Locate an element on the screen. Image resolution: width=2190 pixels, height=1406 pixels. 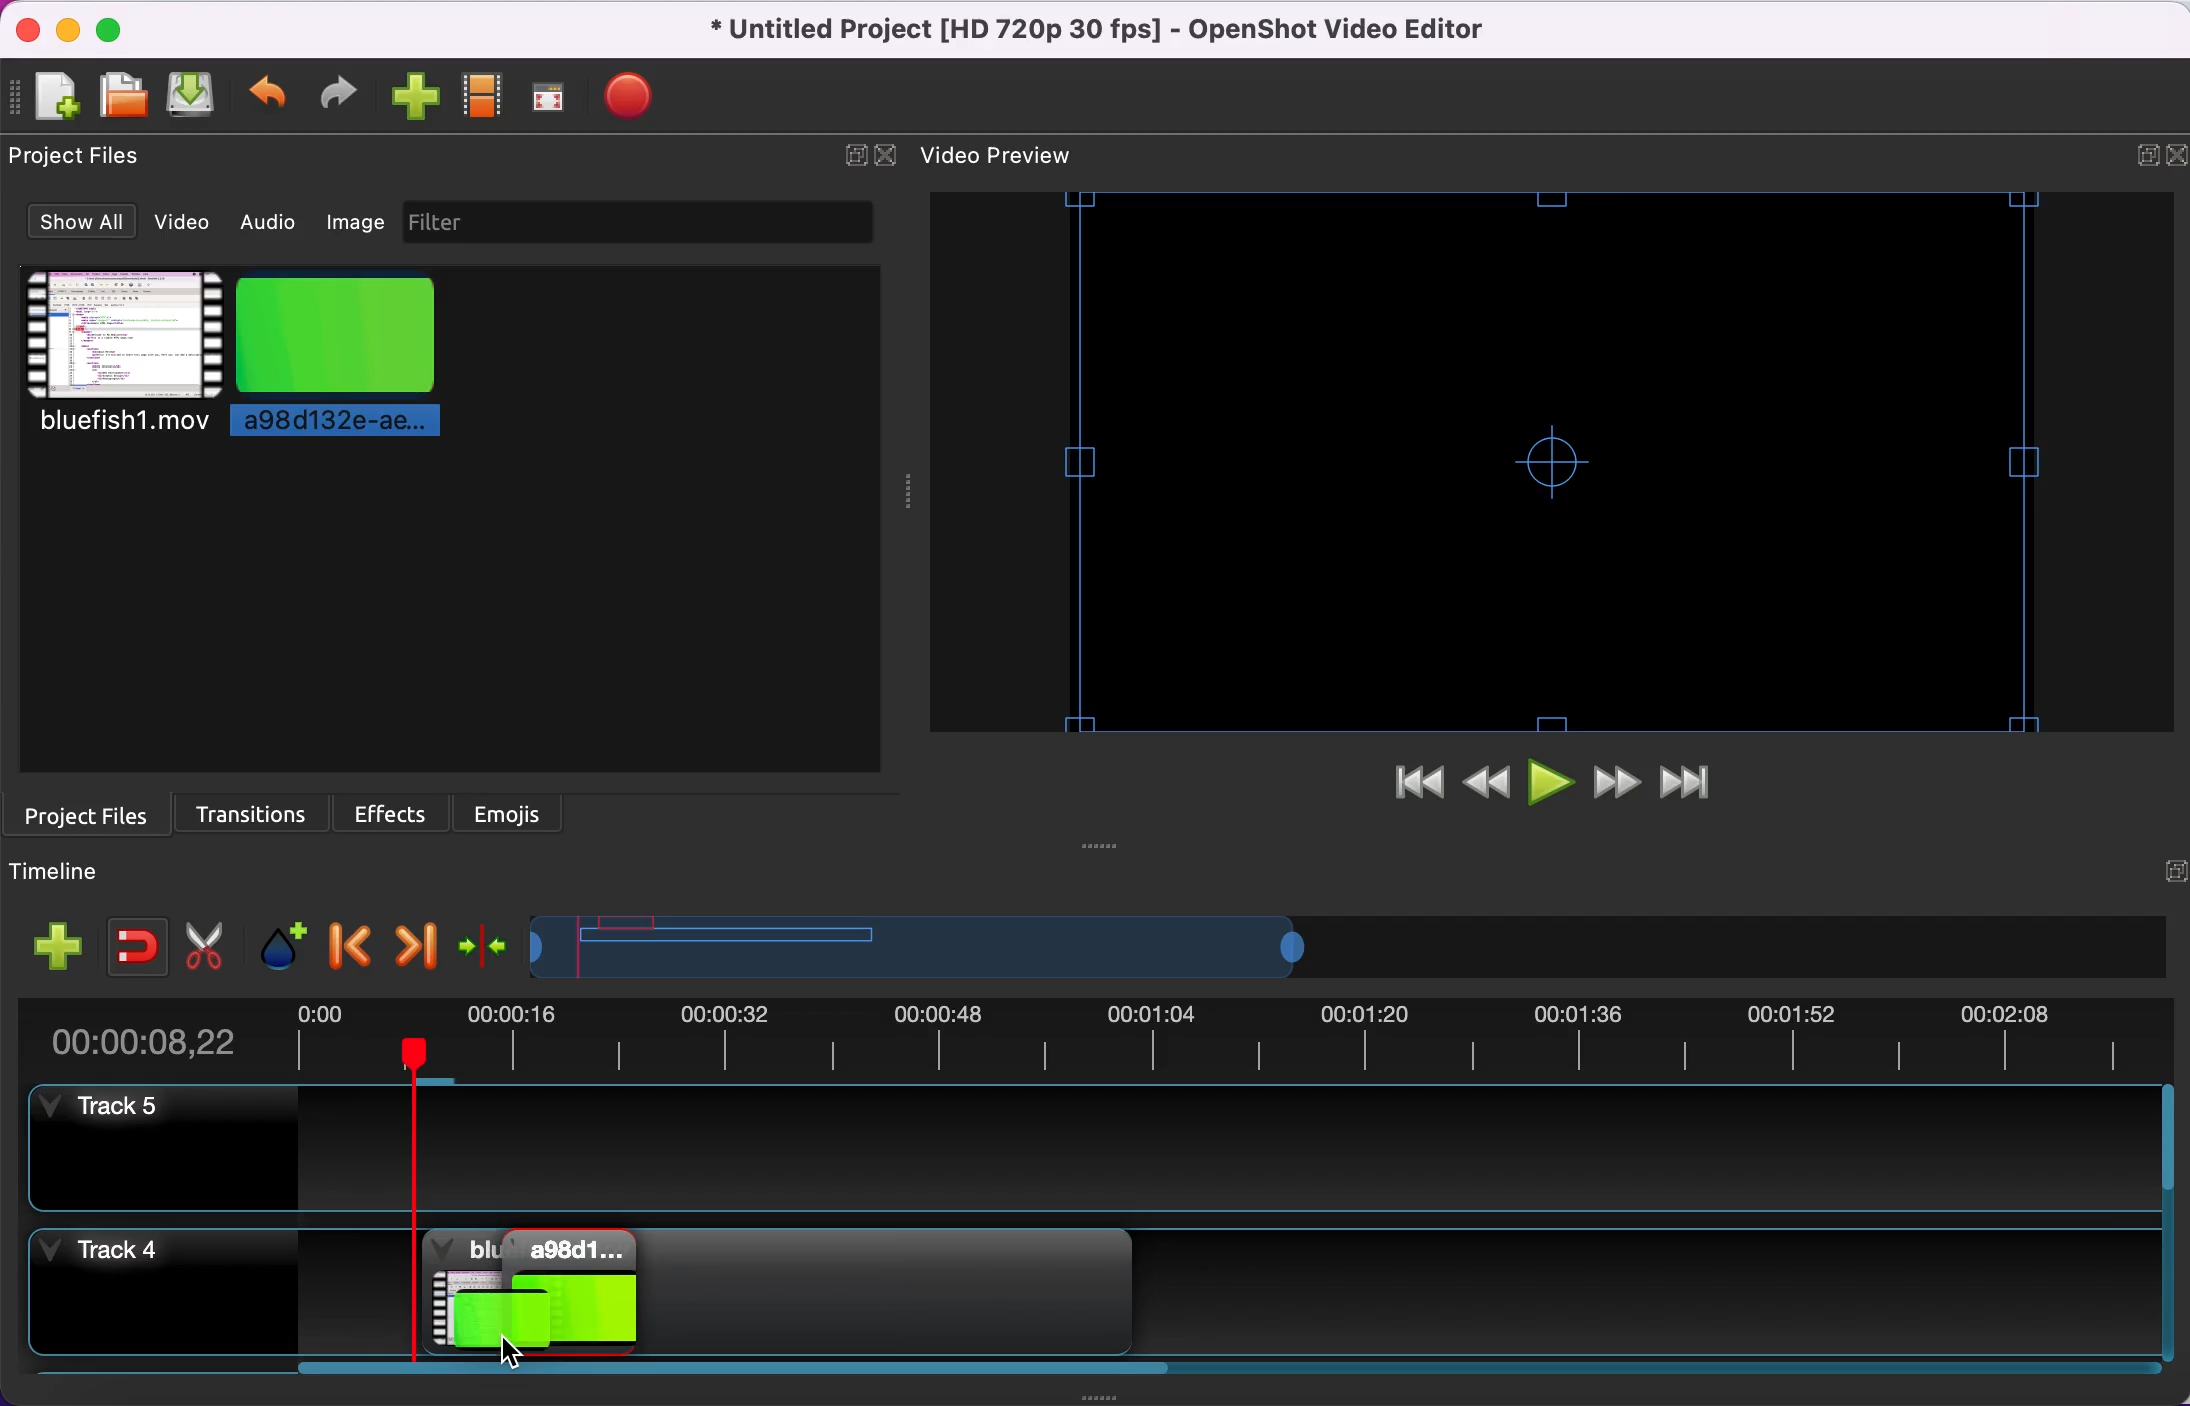
import files is located at coordinates (408, 101).